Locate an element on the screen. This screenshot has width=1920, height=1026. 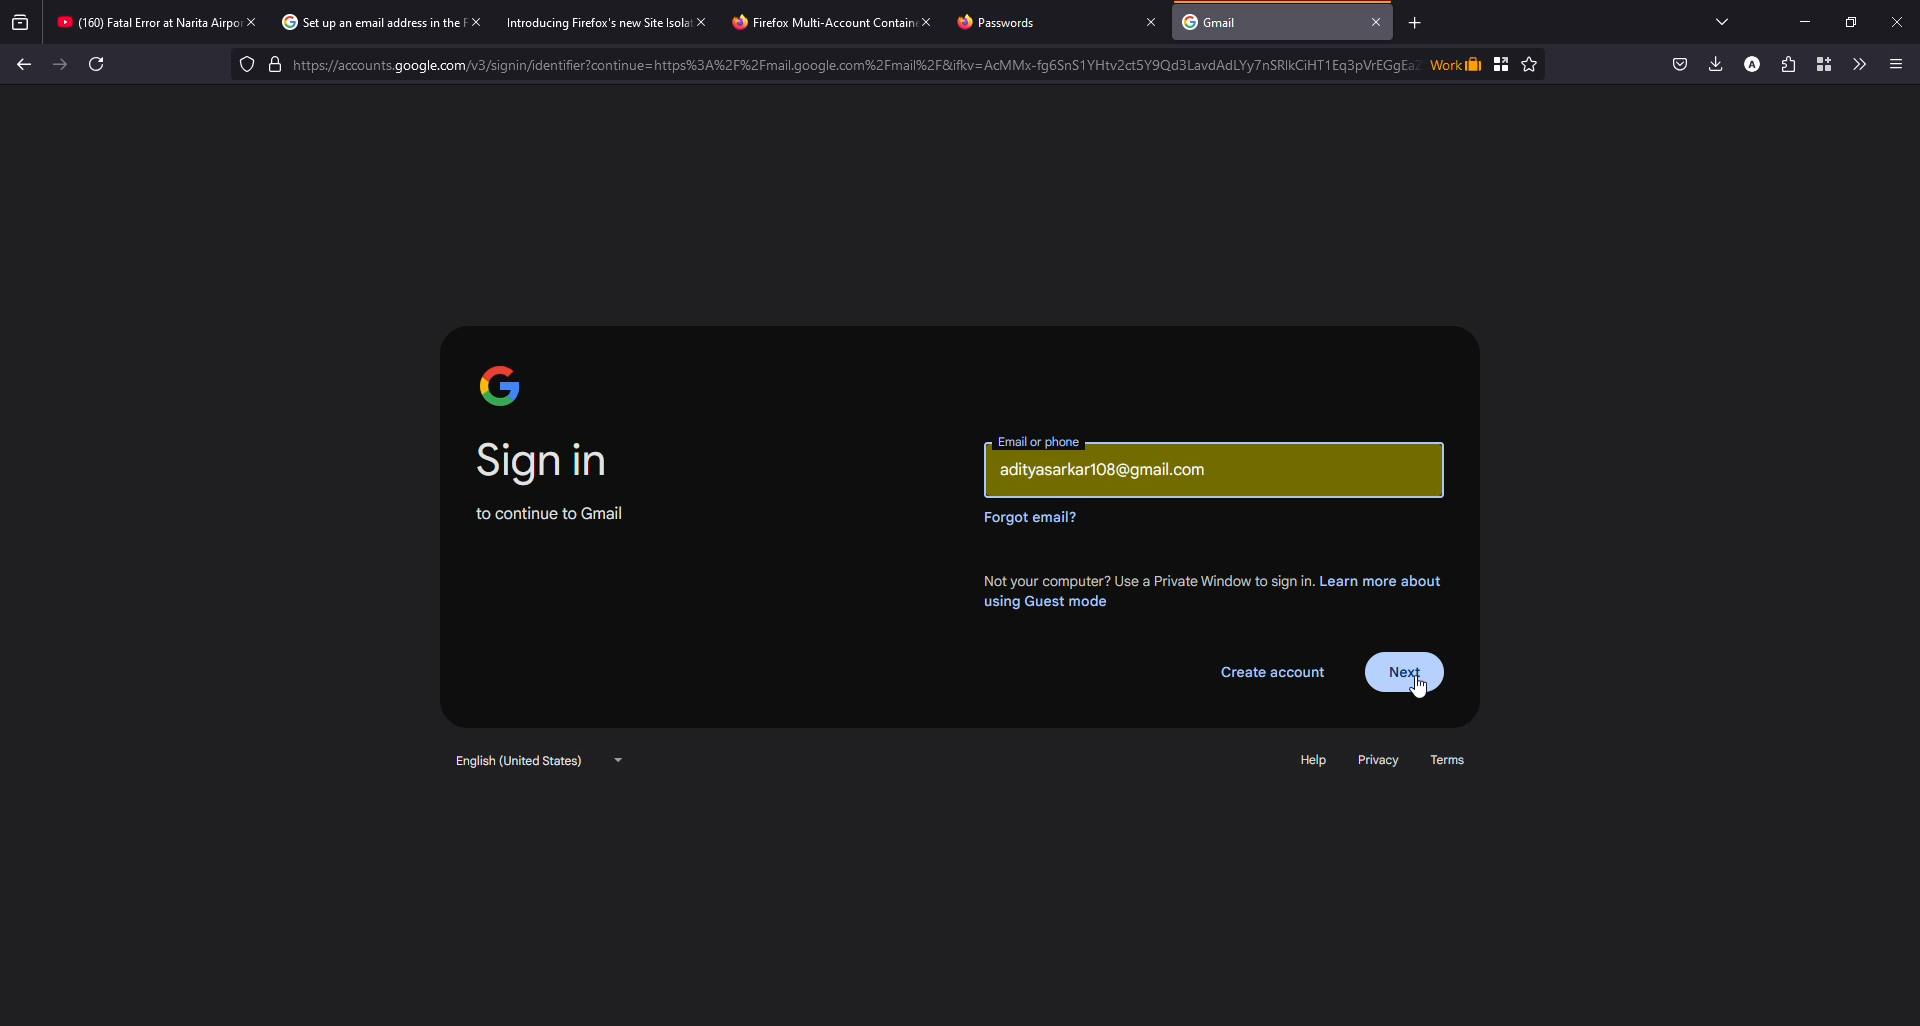
next is located at coordinates (1408, 670).